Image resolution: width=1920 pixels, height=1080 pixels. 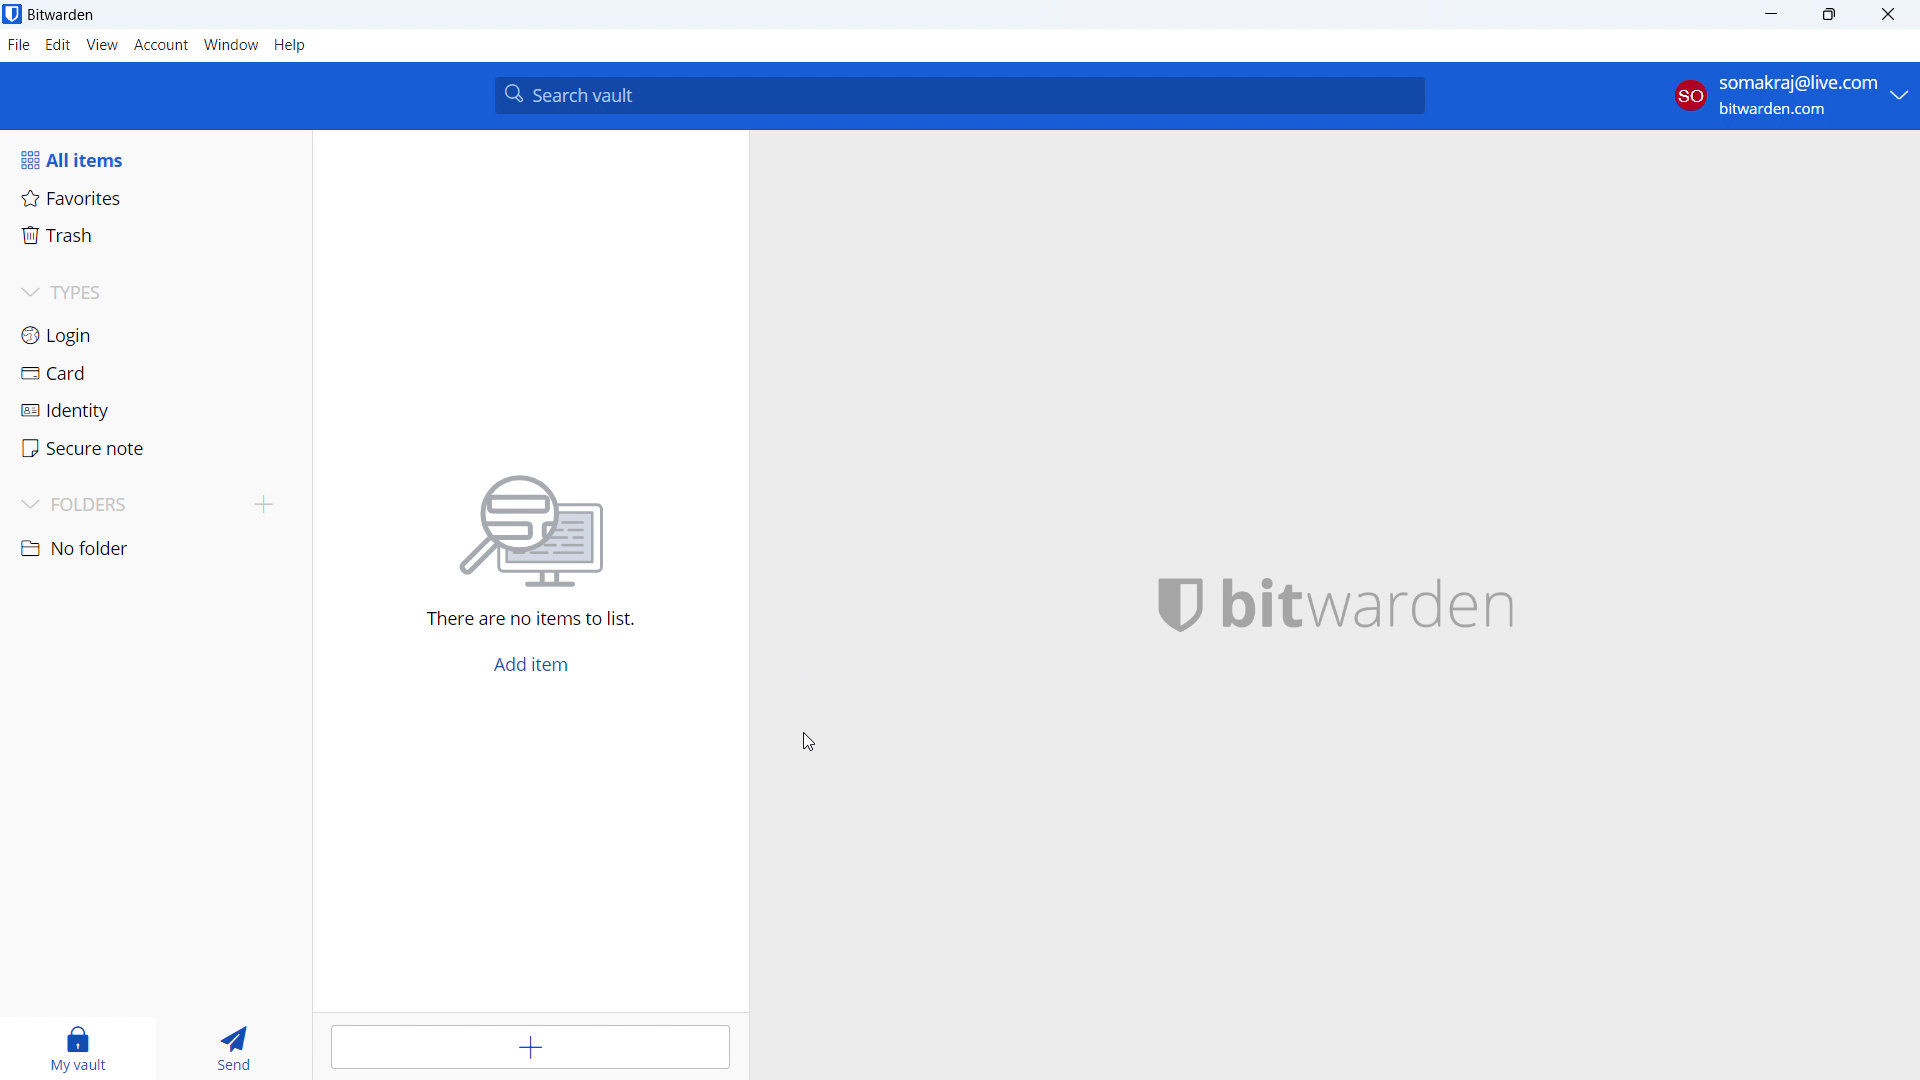 What do you see at coordinates (121, 506) in the screenshot?
I see `folders` at bounding box center [121, 506].